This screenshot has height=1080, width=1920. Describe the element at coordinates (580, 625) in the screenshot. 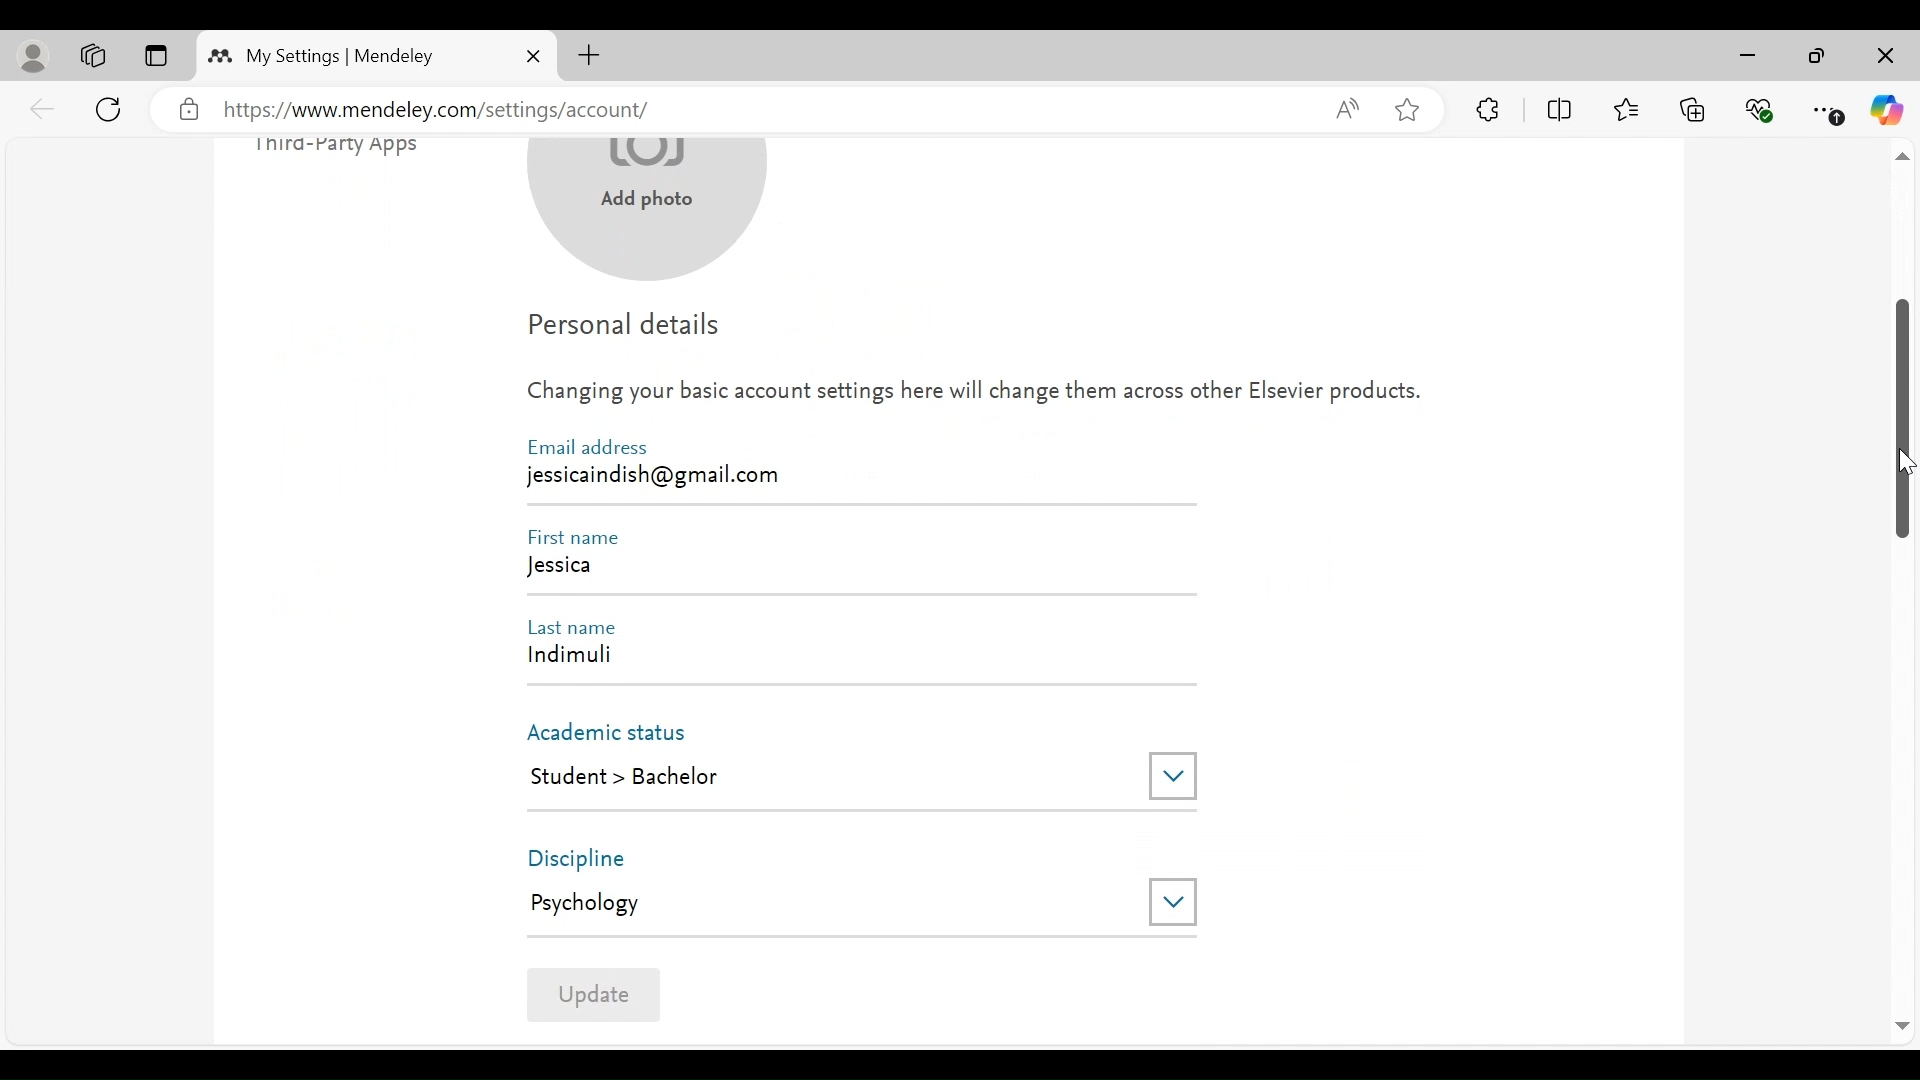

I see `Last Name` at that location.